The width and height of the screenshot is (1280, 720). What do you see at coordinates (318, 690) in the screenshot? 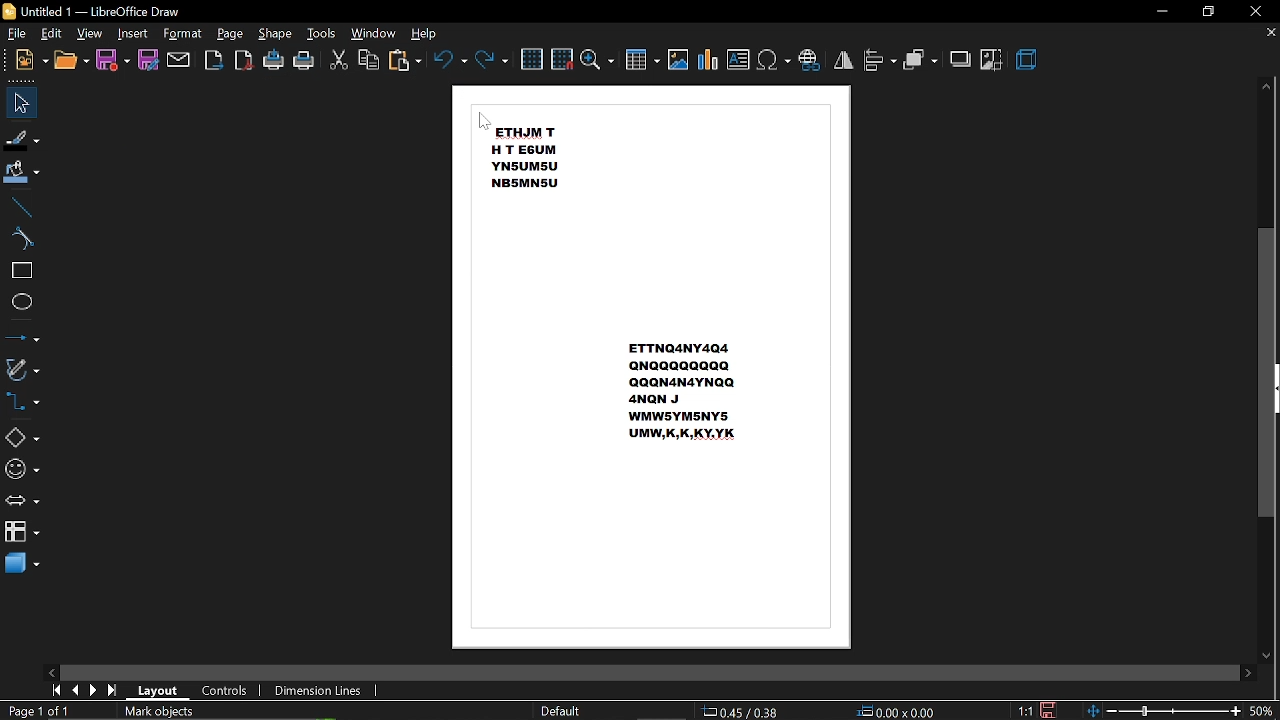
I see `dimension lines` at bounding box center [318, 690].